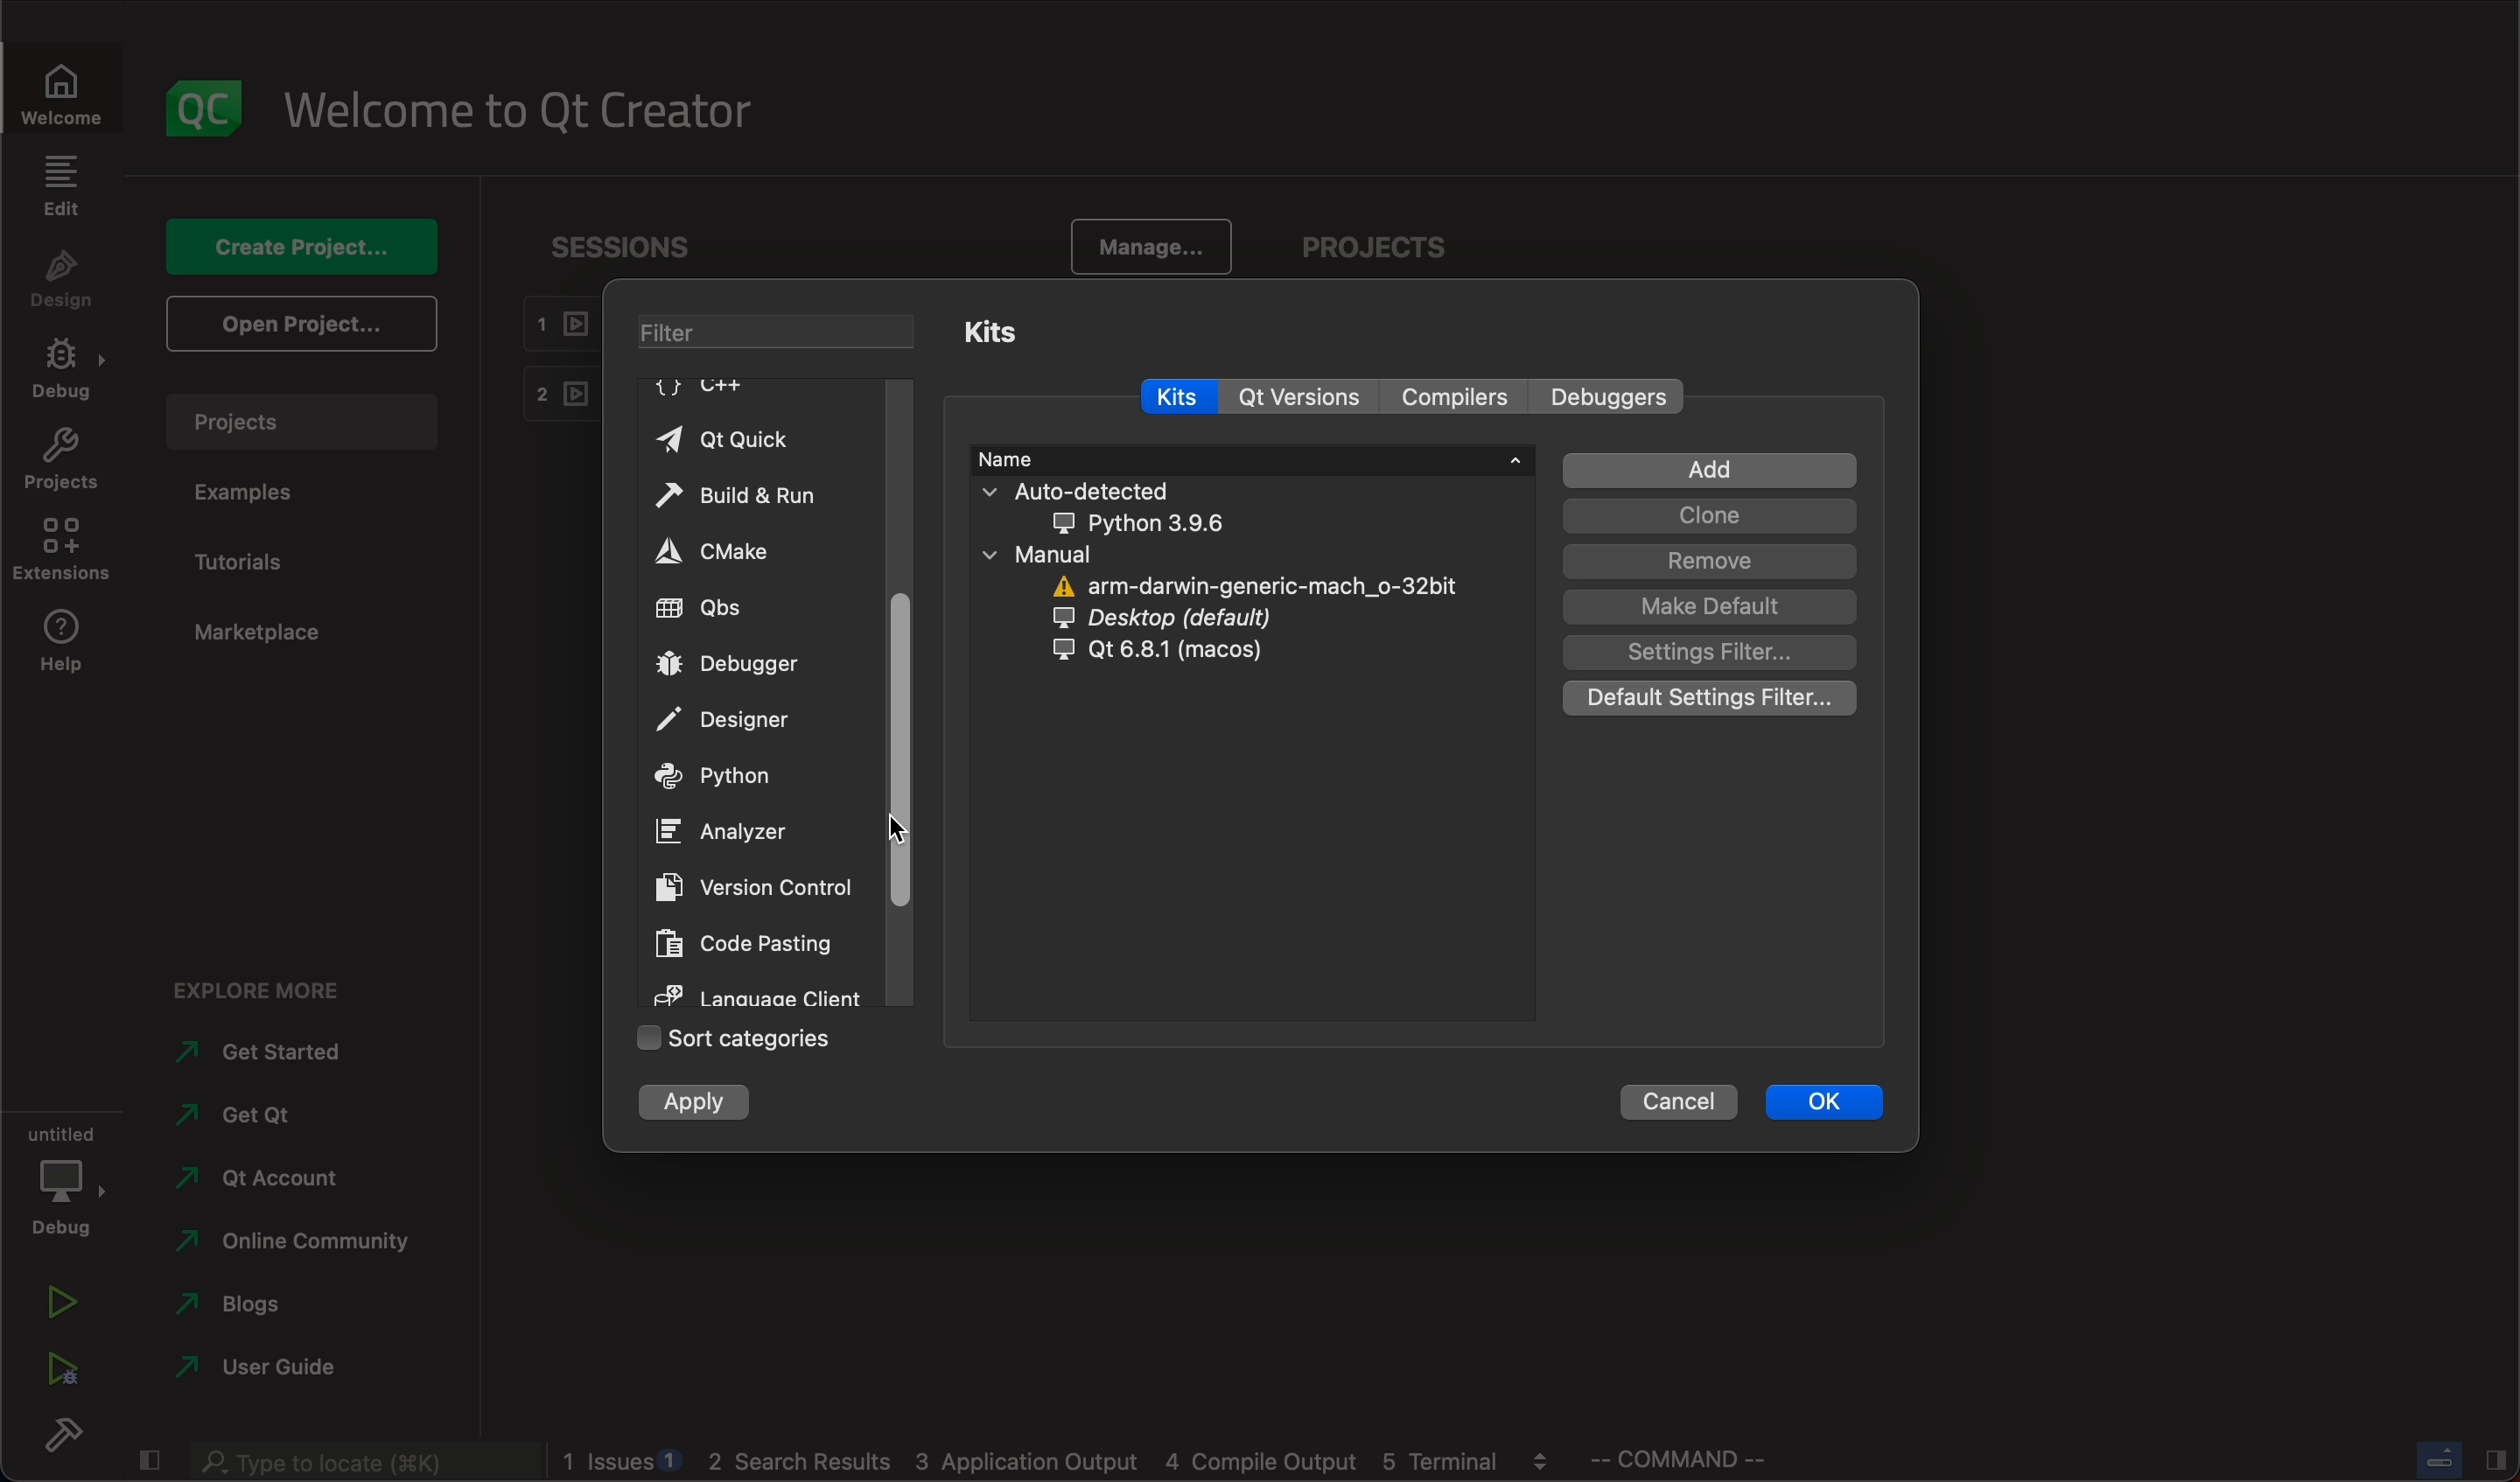 The width and height of the screenshot is (2520, 1482). Describe the element at coordinates (756, 992) in the screenshot. I see `language` at that location.